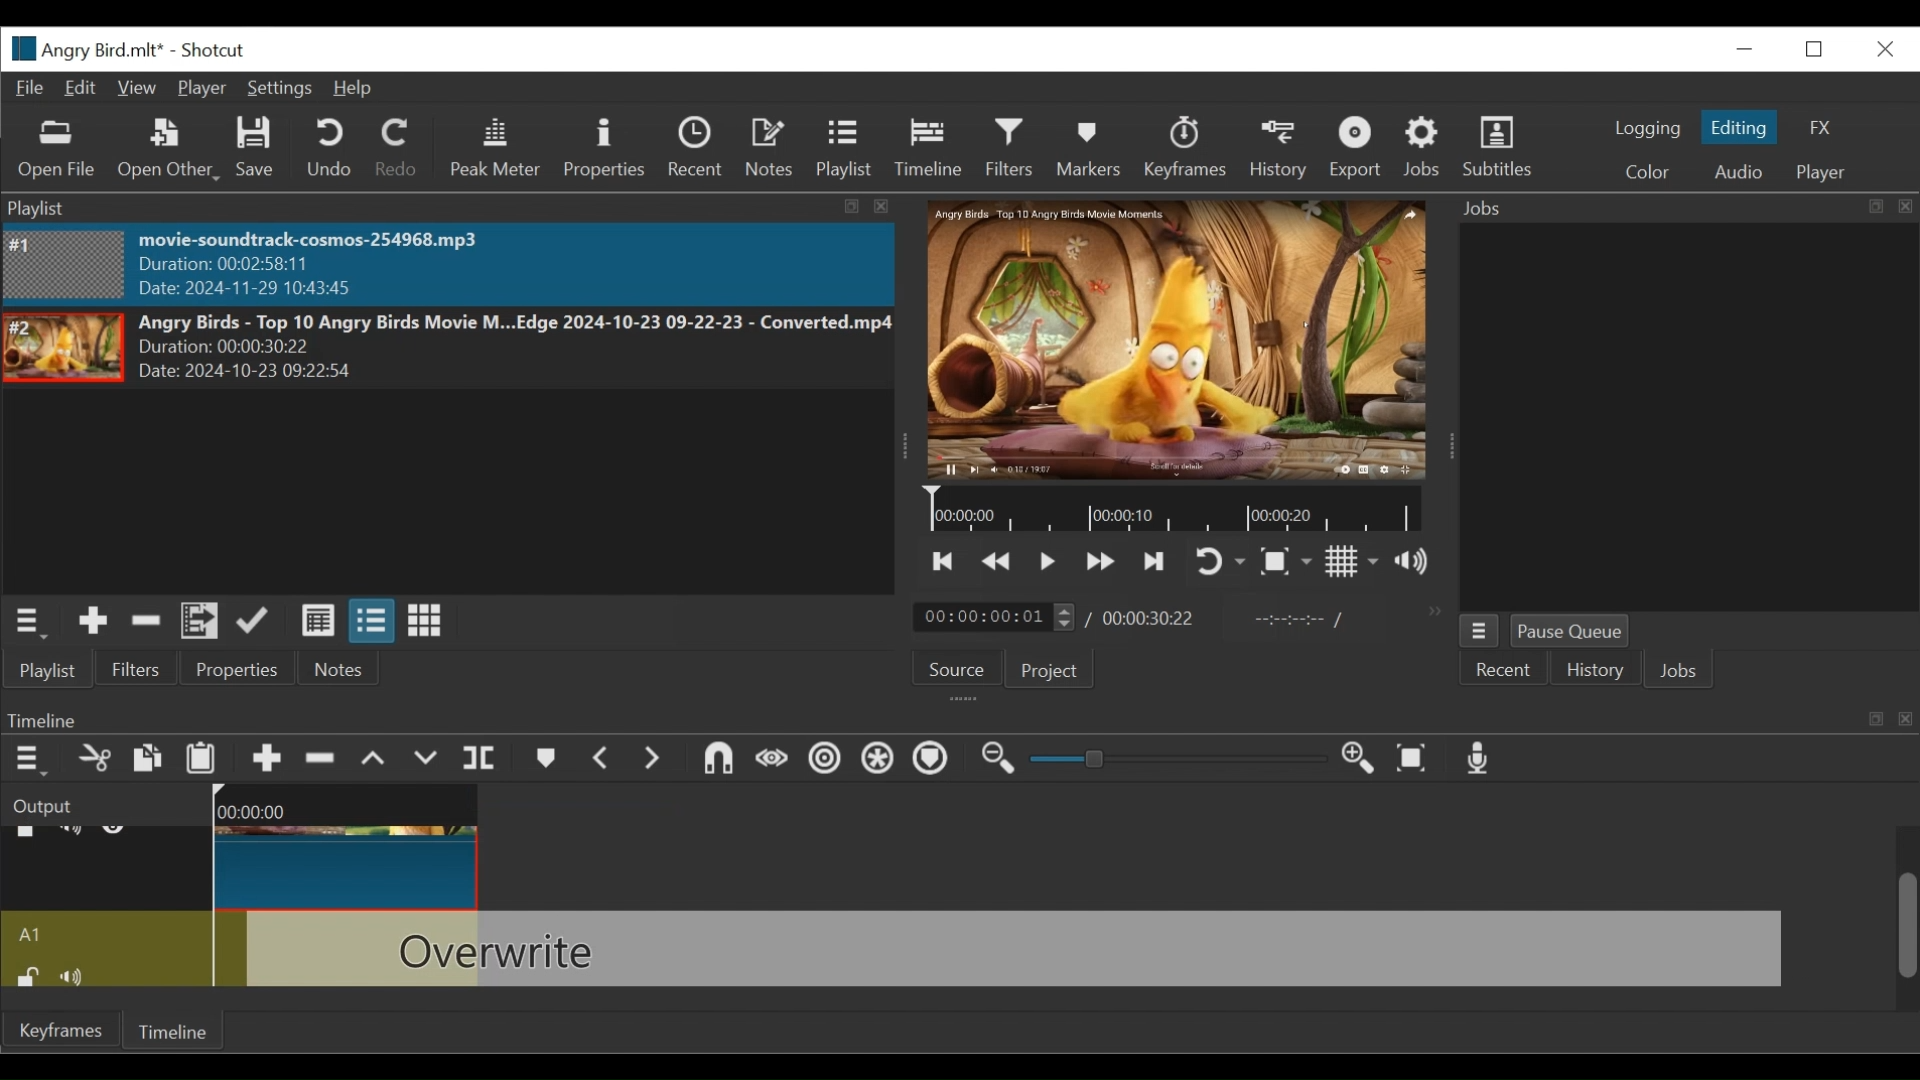  I want to click on Split Playhead, so click(479, 760).